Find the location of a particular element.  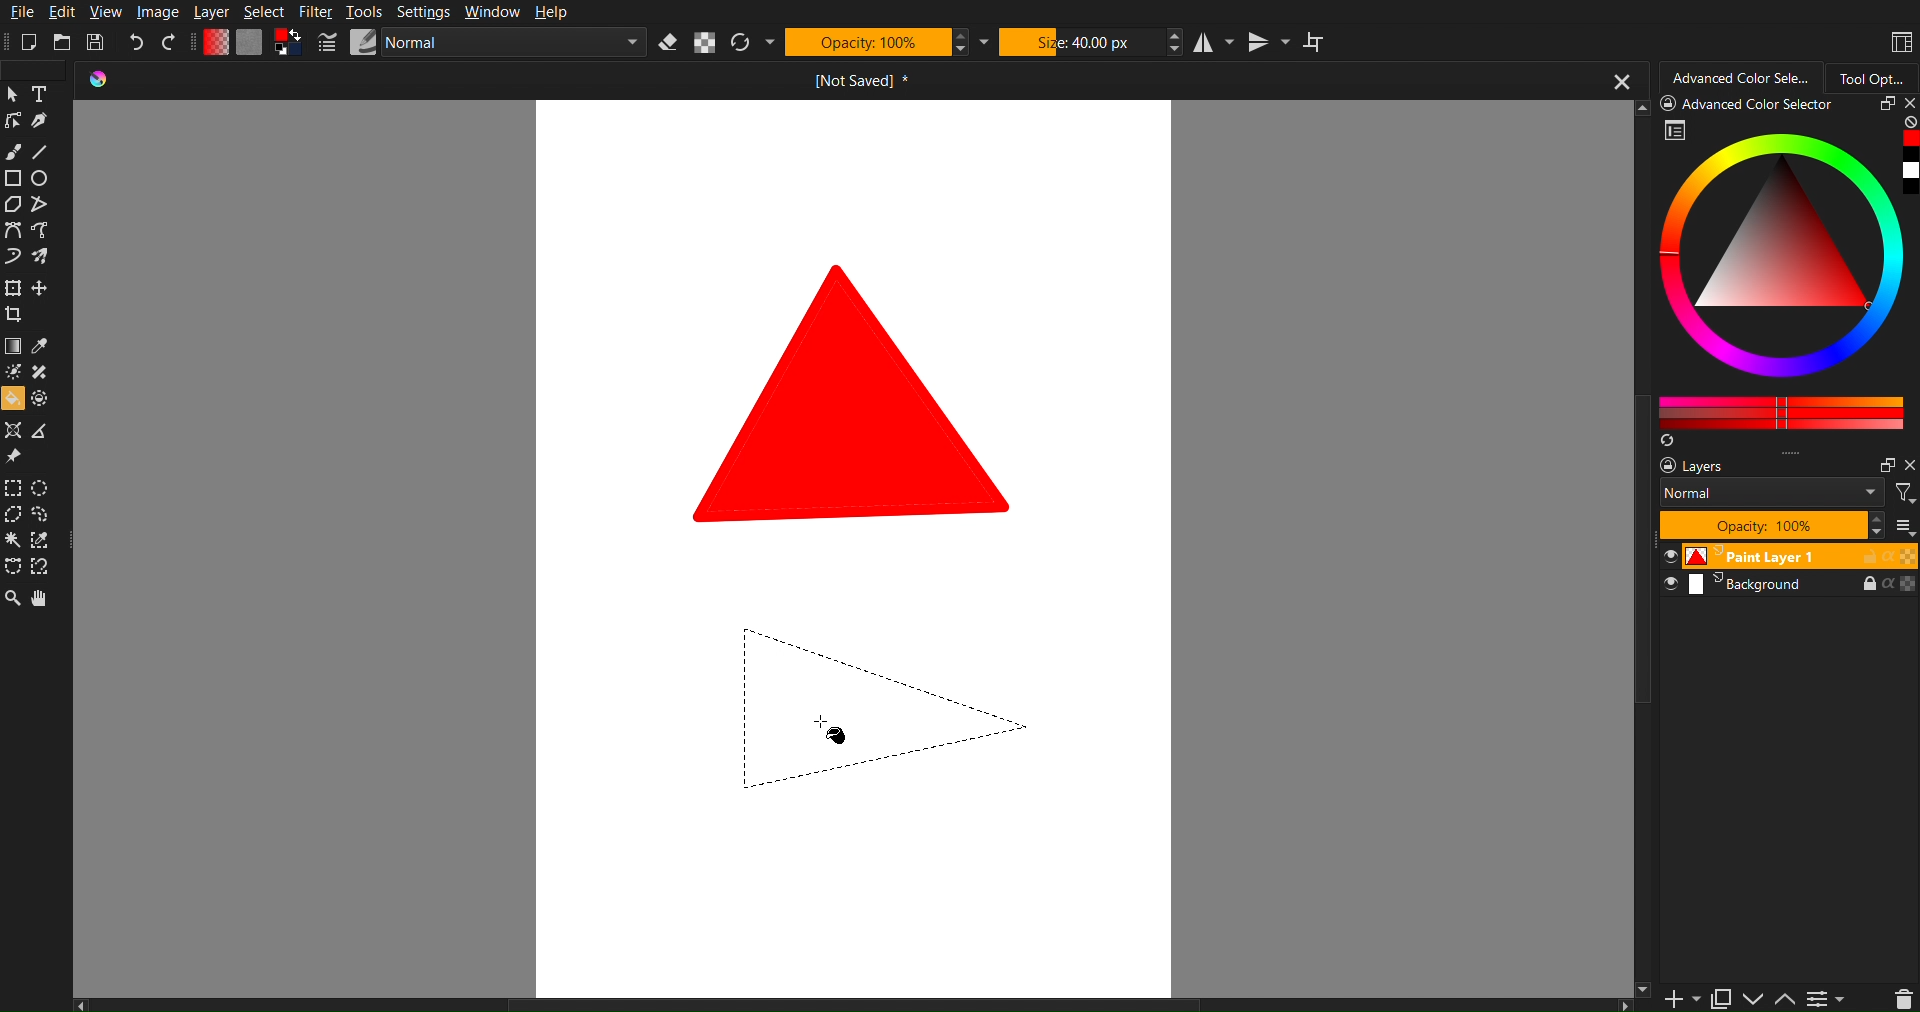

Layer Controls is located at coordinates (1903, 998).